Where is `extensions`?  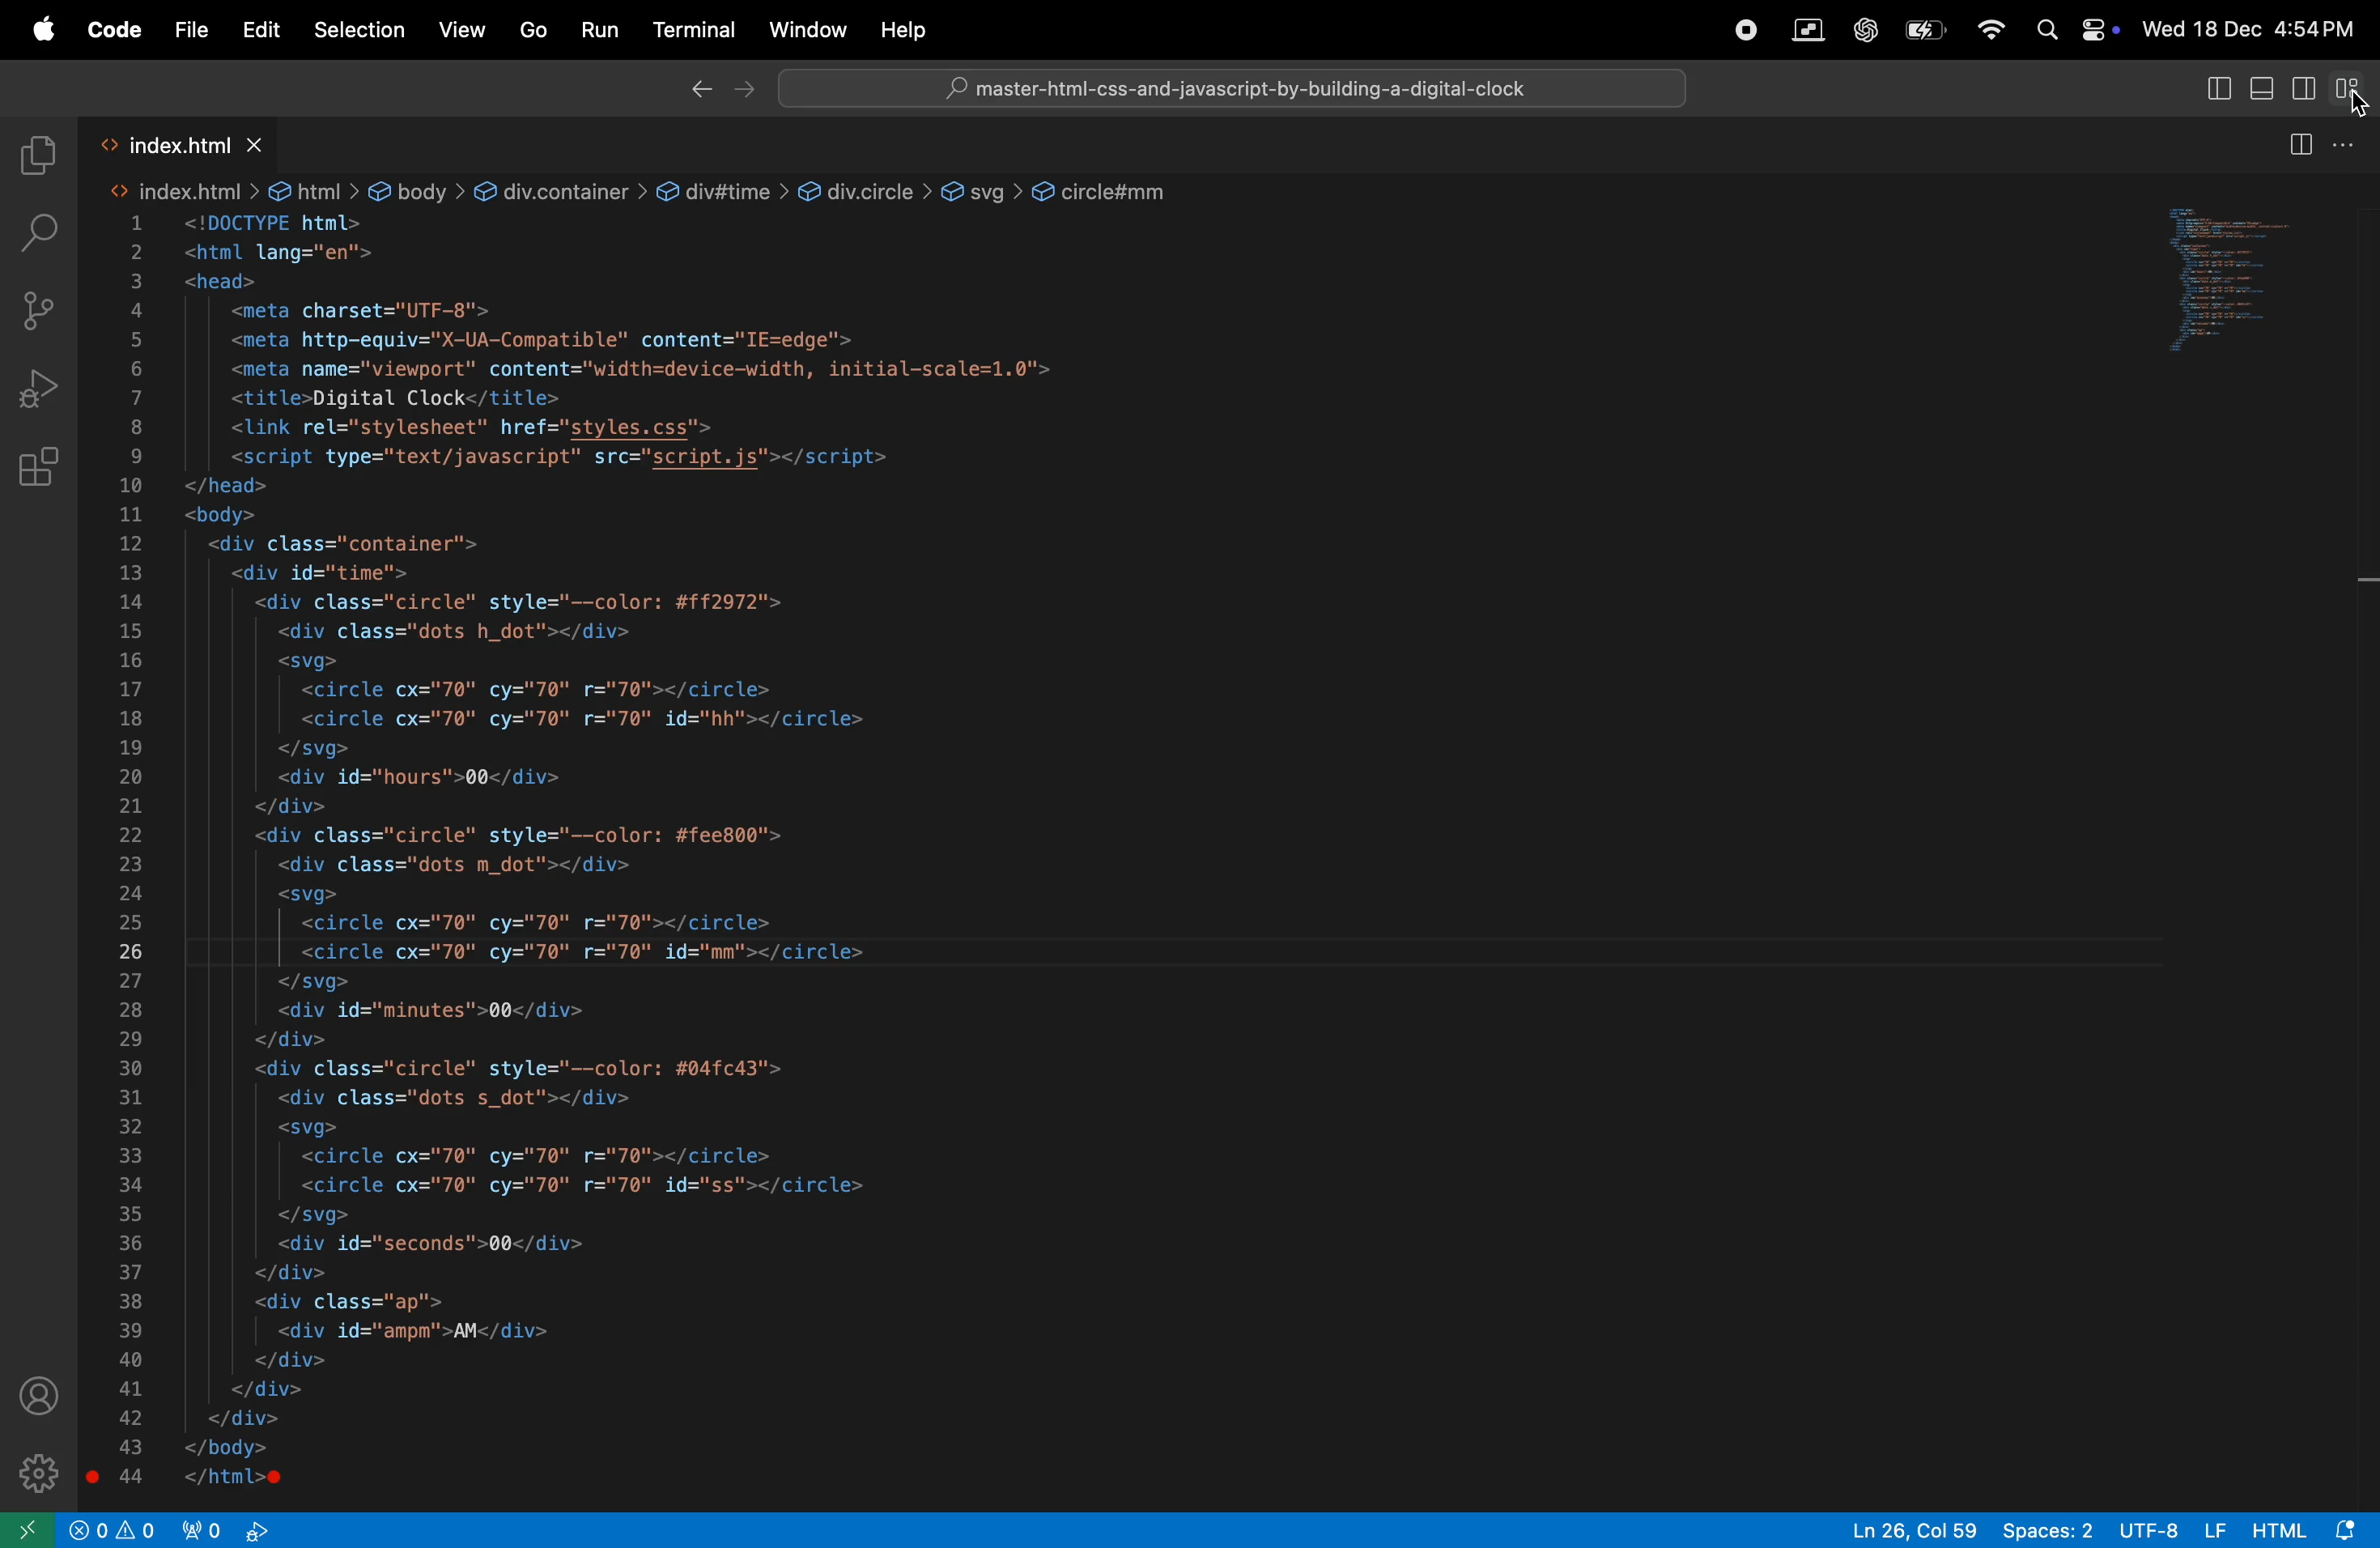 extensions is located at coordinates (41, 471).